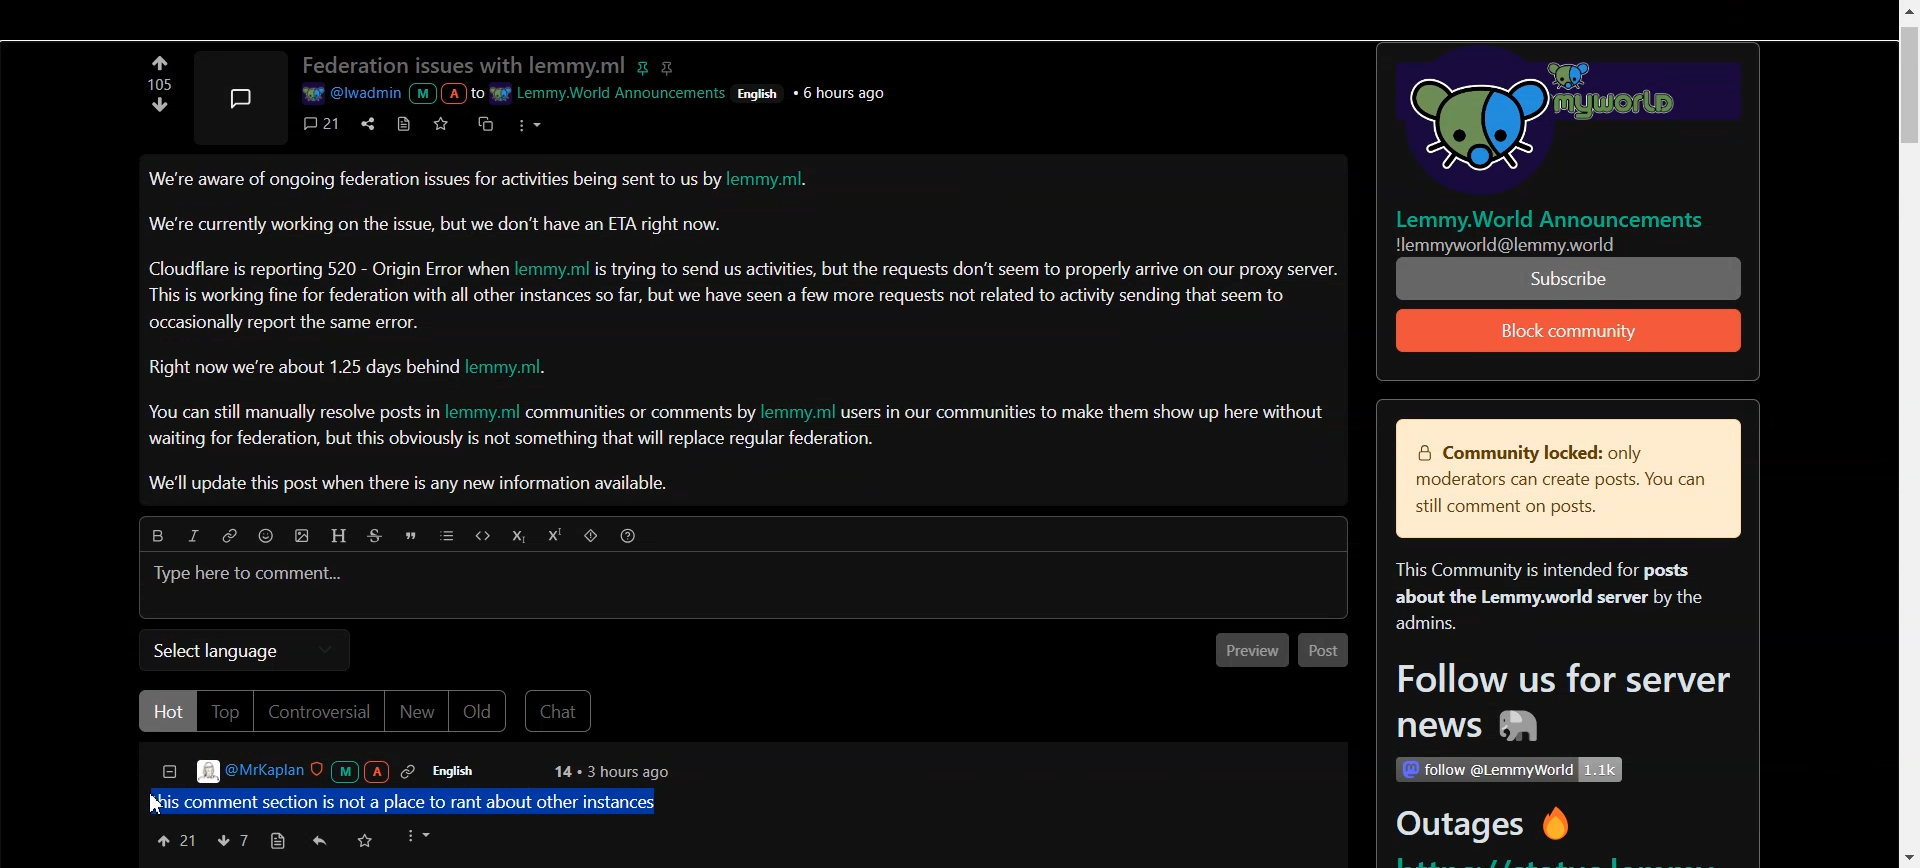 The width and height of the screenshot is (1920, 868). Describe the element at coordinates (161, 111) in the screenshot. I see `Upvote` at that location.